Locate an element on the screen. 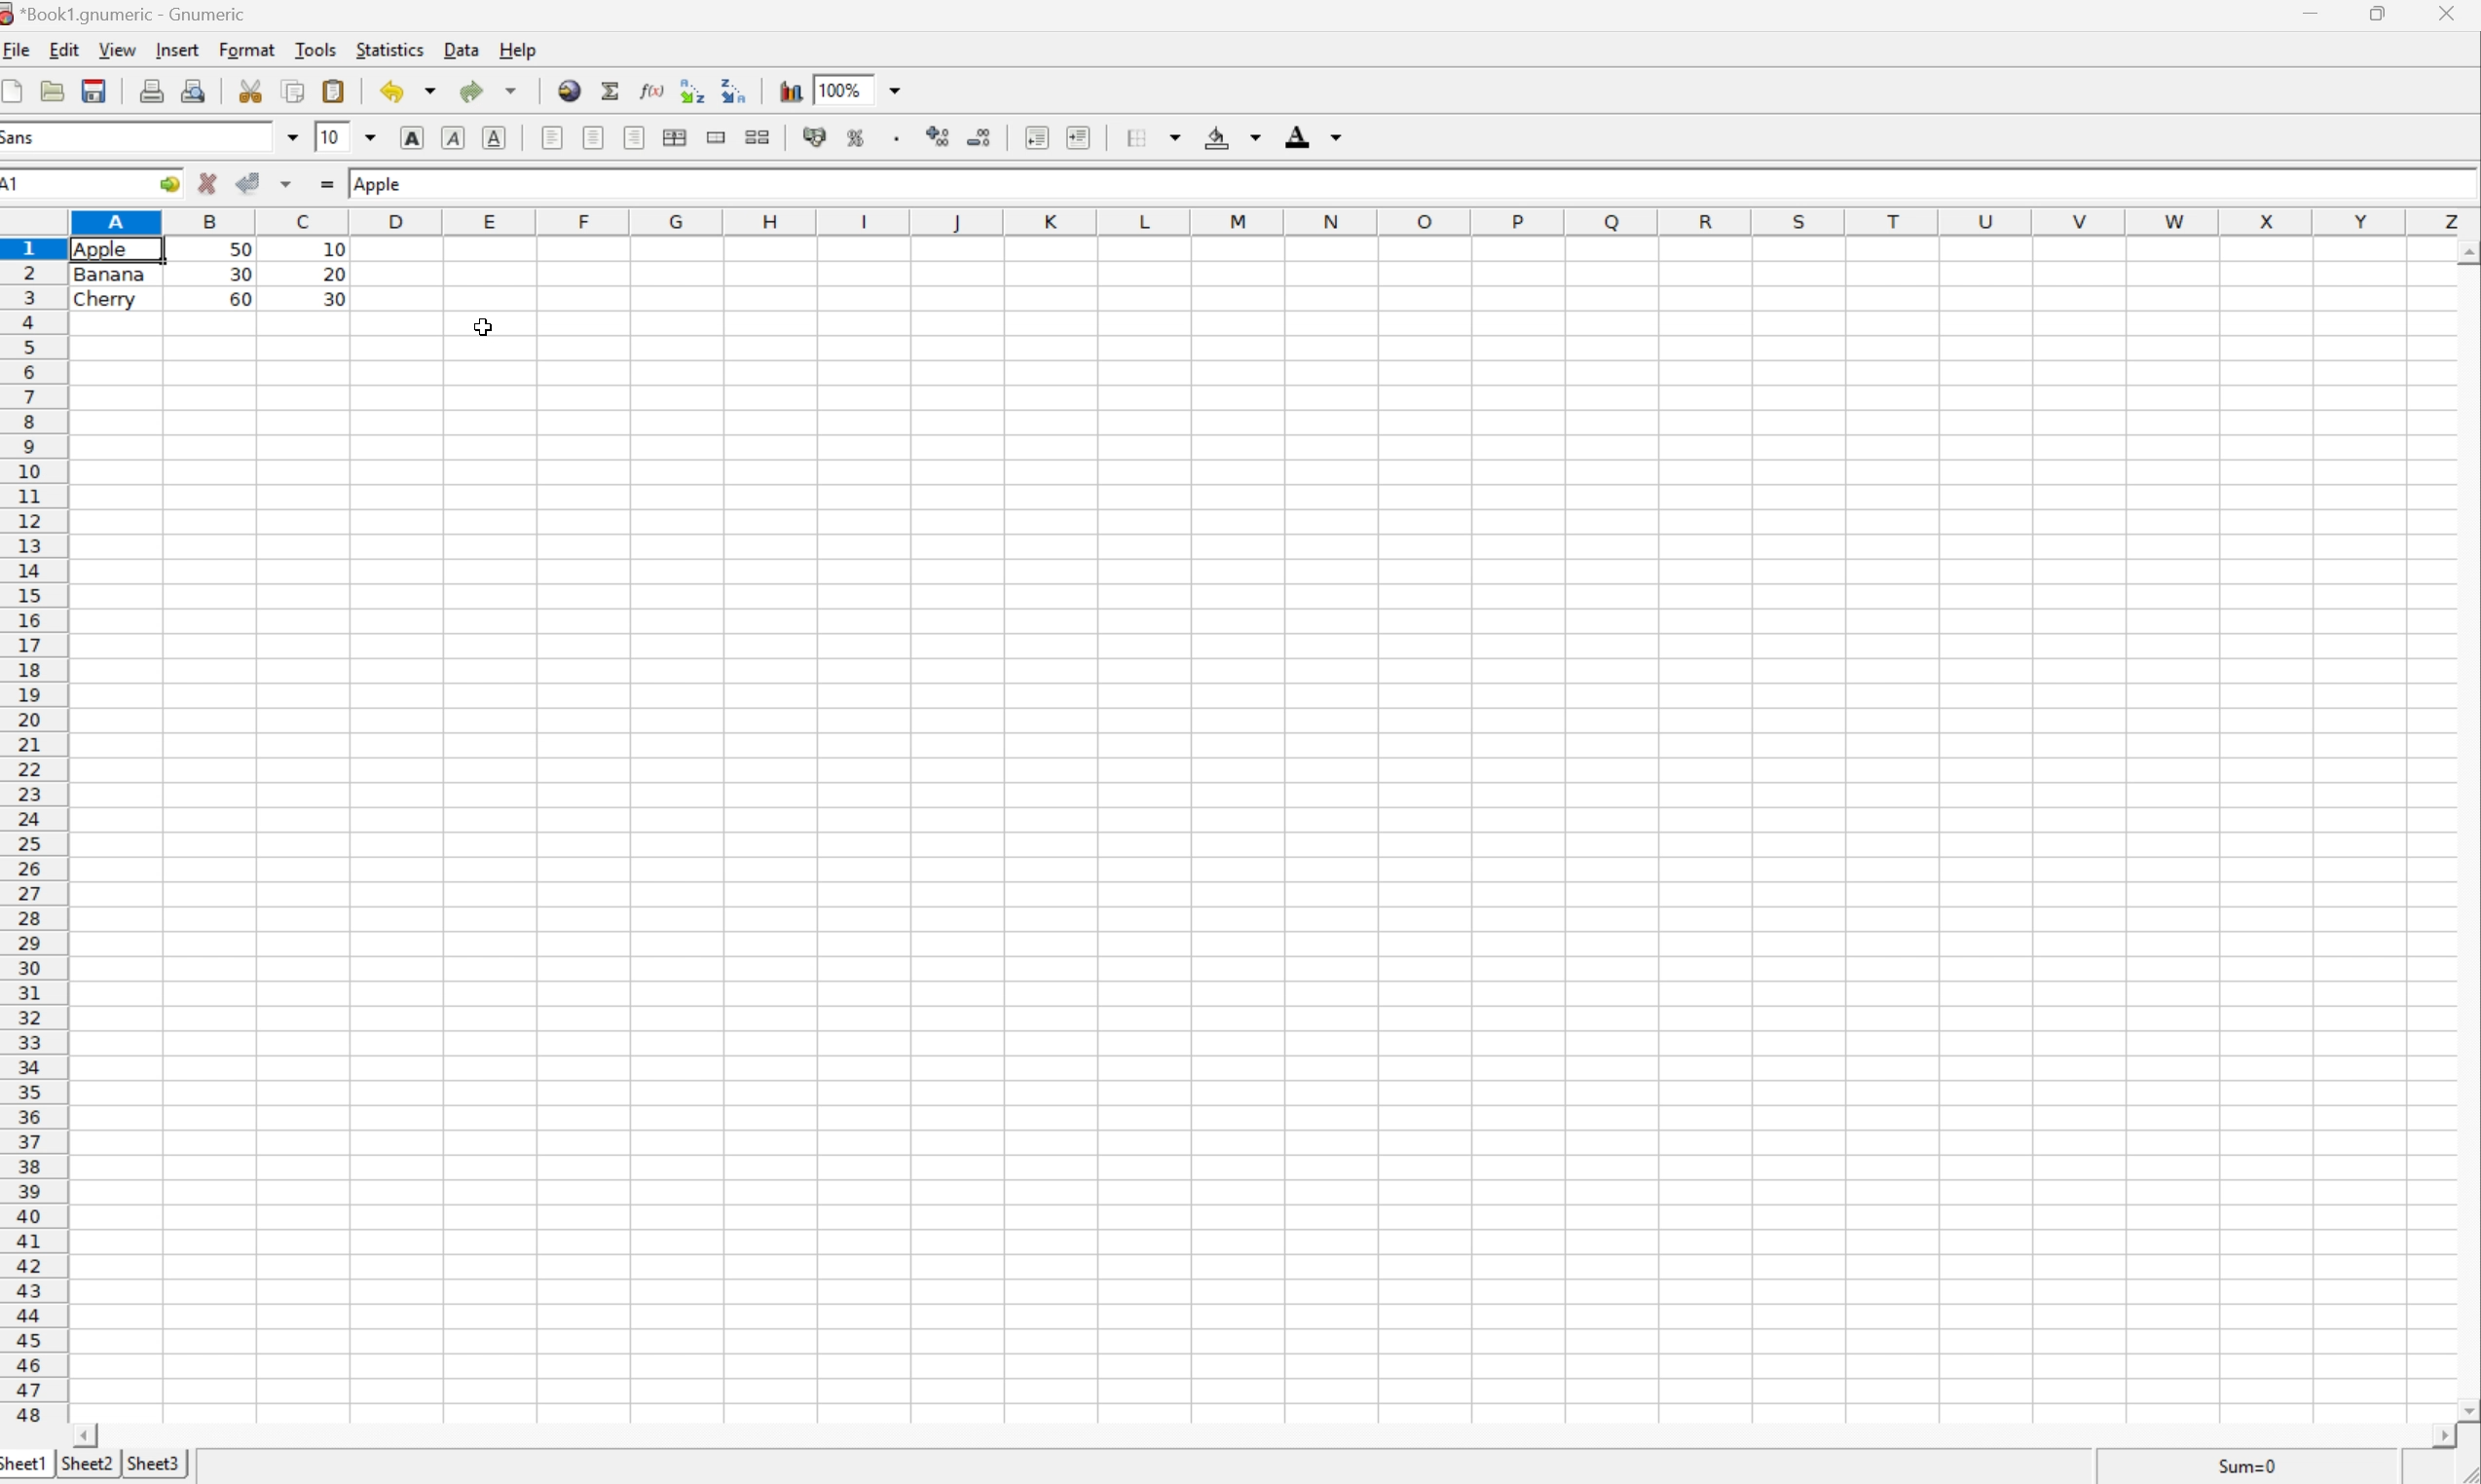 The image size is (2481, 1484). redo is located at coordinates (489, 91).